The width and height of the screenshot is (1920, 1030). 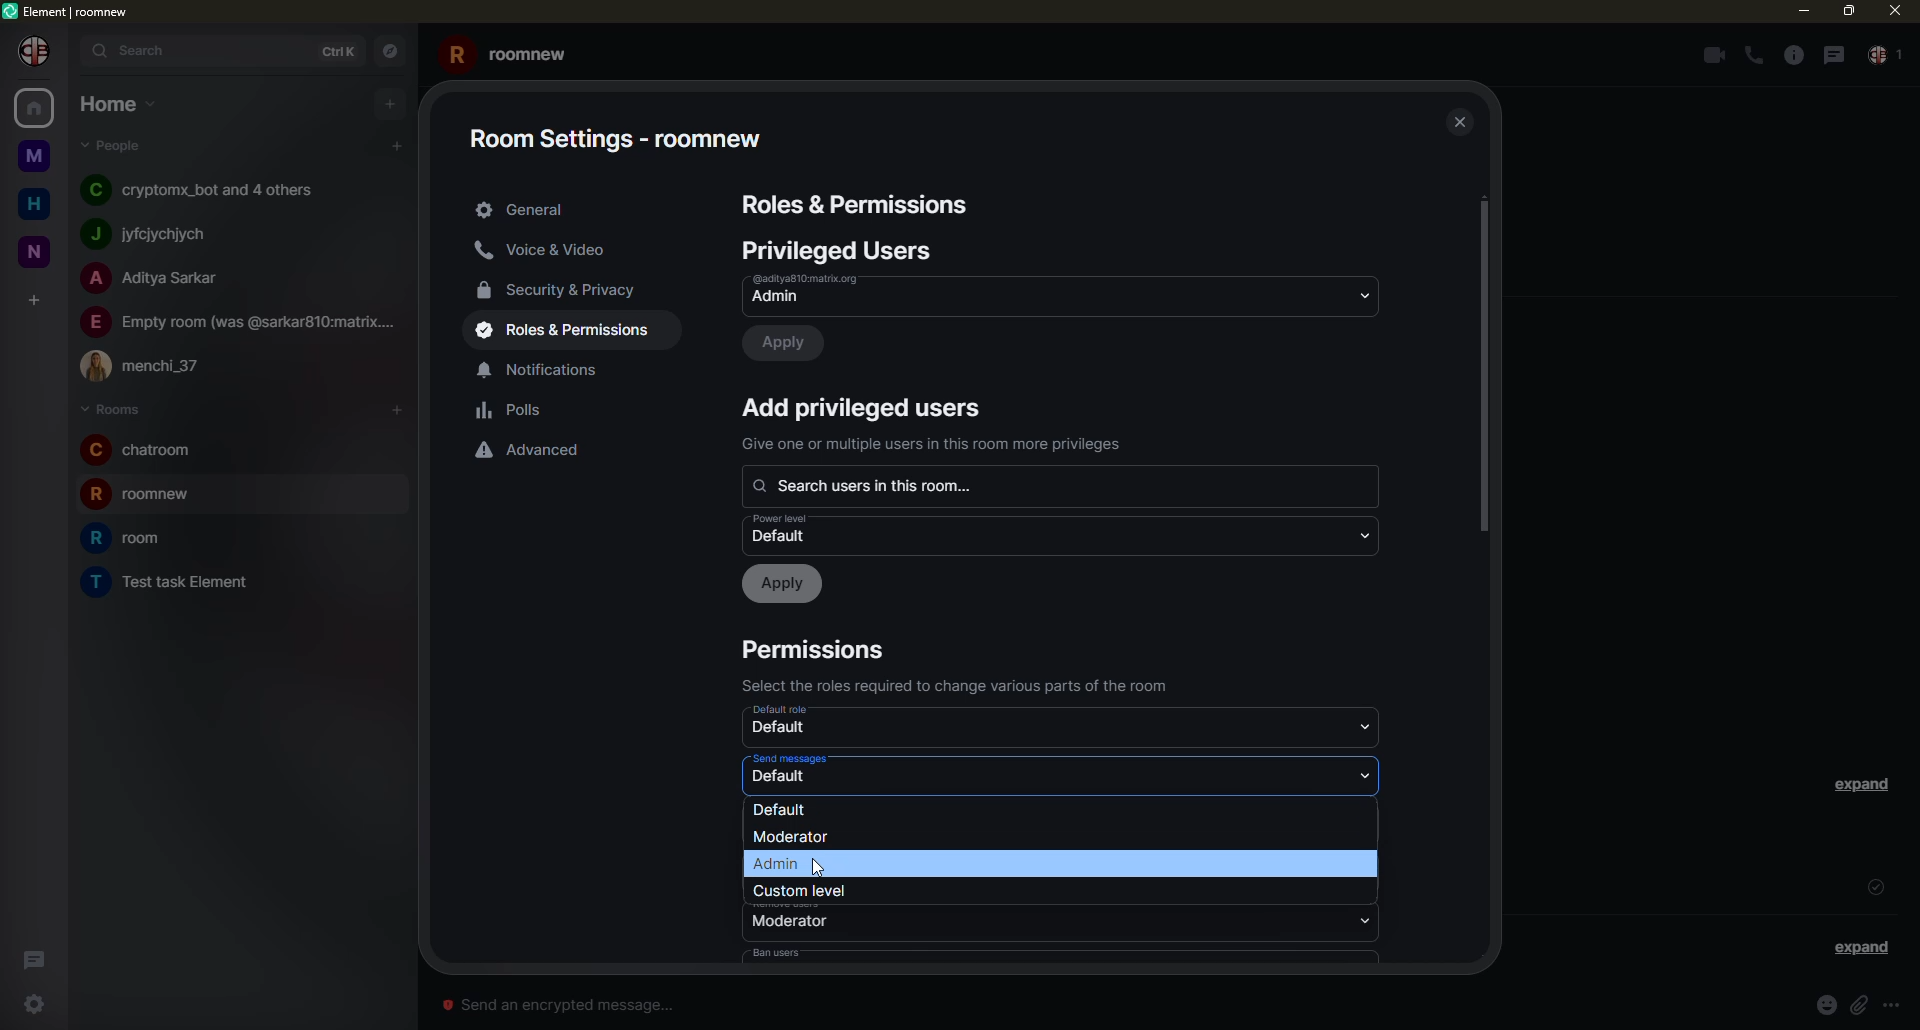 I want to click on advaced, so click(x=535, y=449).